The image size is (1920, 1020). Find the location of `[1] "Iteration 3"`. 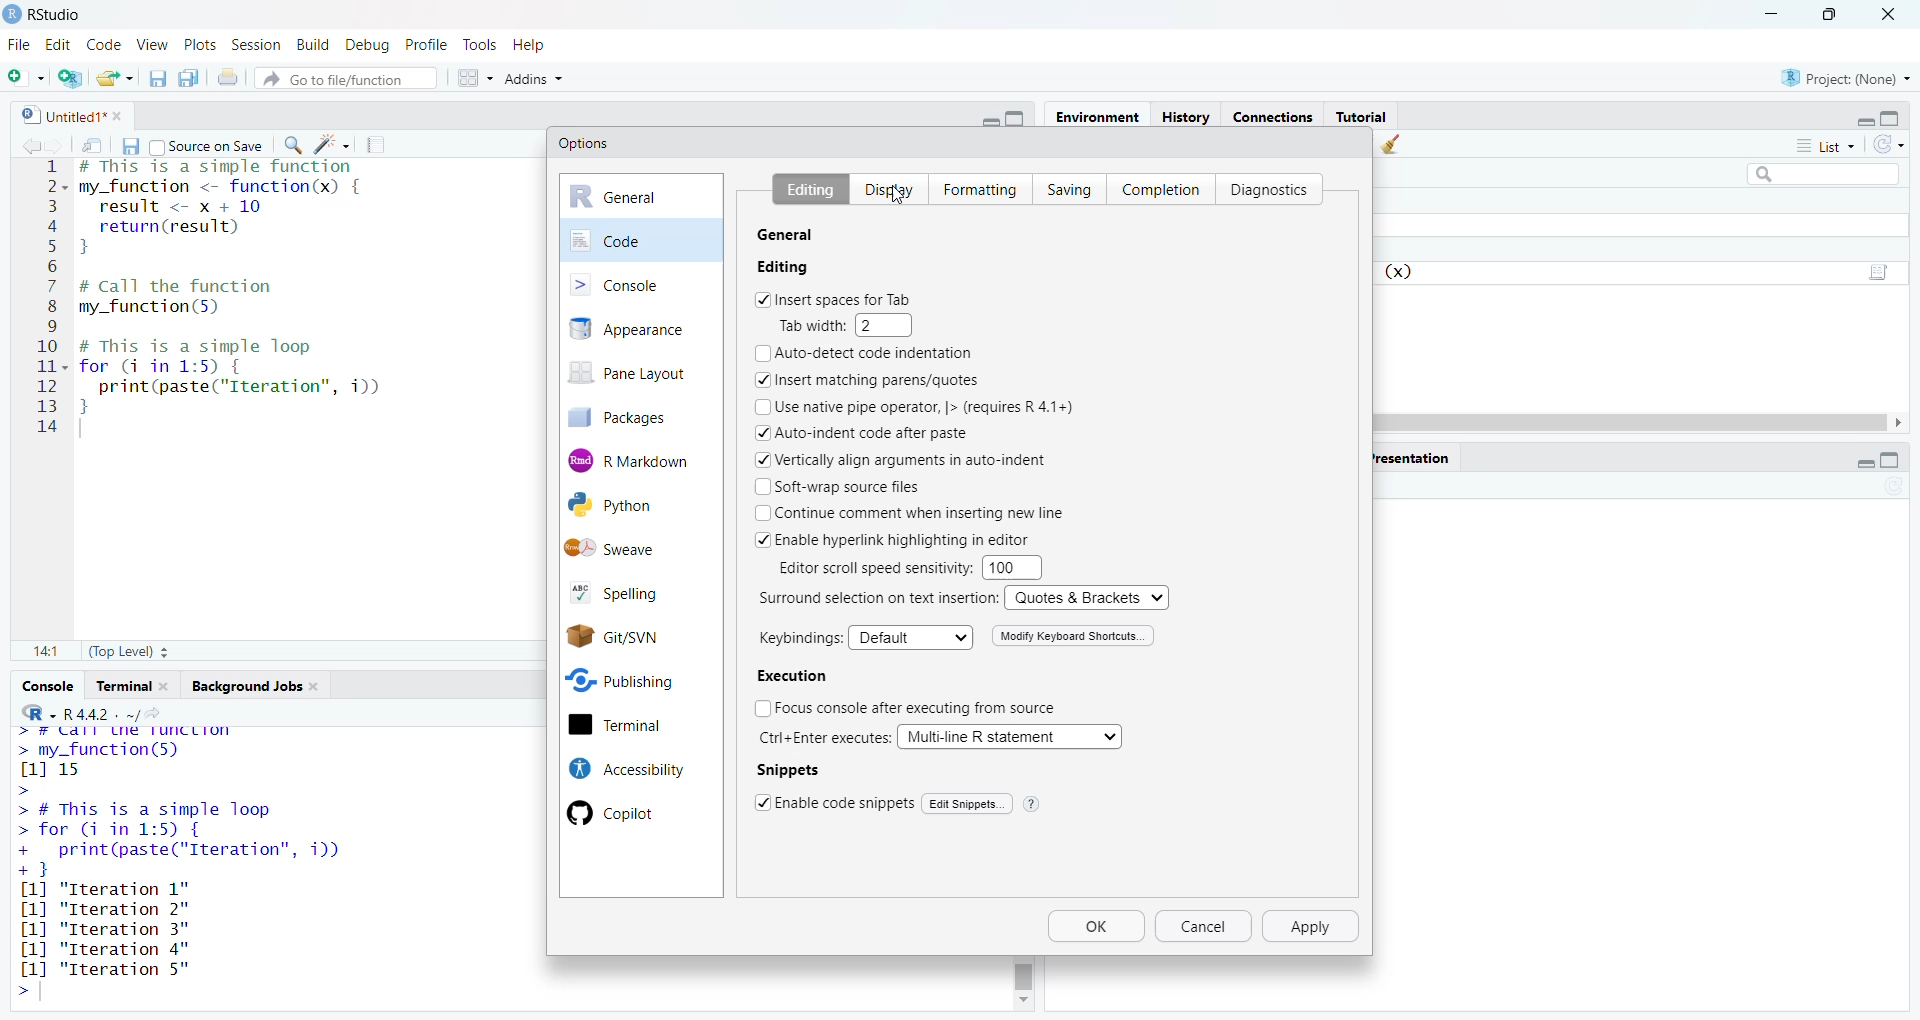

[1] "Iteration 3" is located at coordinates (103, 930).